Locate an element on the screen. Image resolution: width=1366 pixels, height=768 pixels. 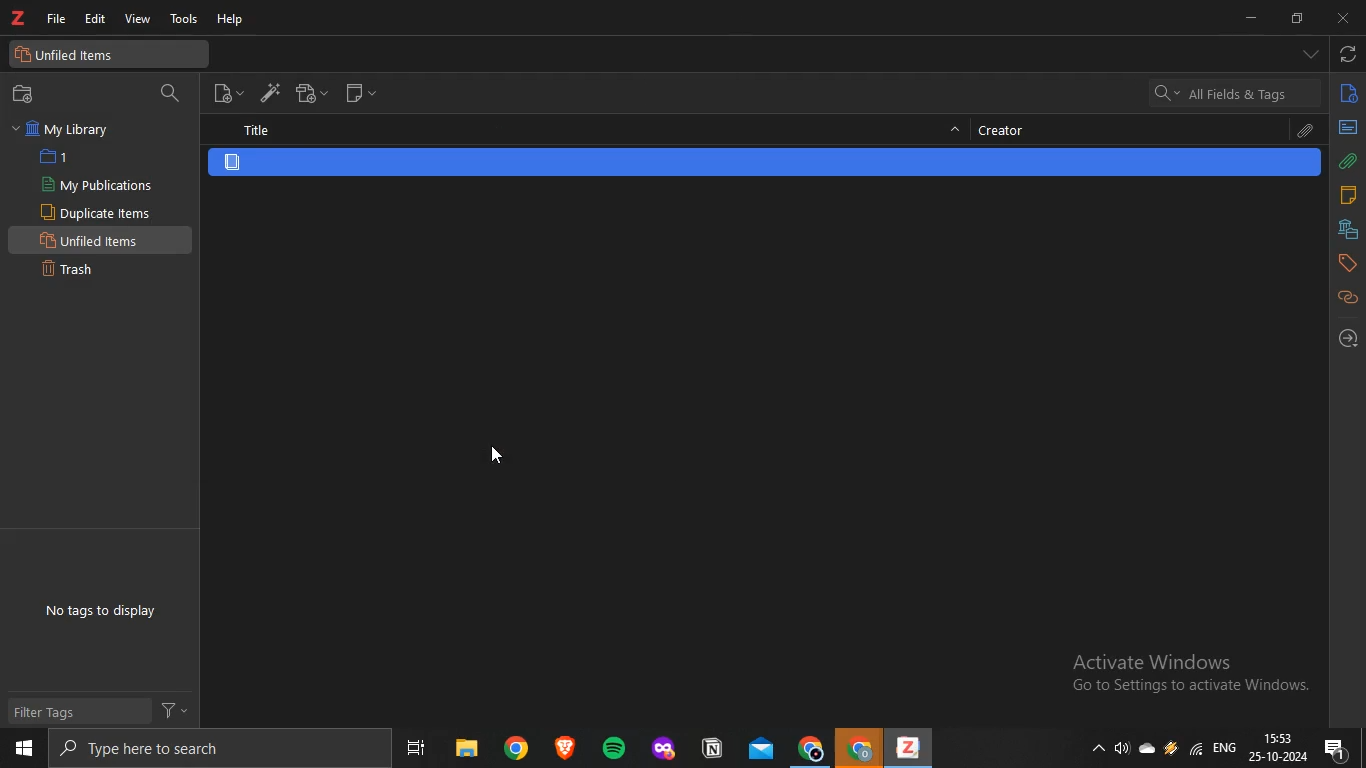
zotero is located at coordinates (905, 749).